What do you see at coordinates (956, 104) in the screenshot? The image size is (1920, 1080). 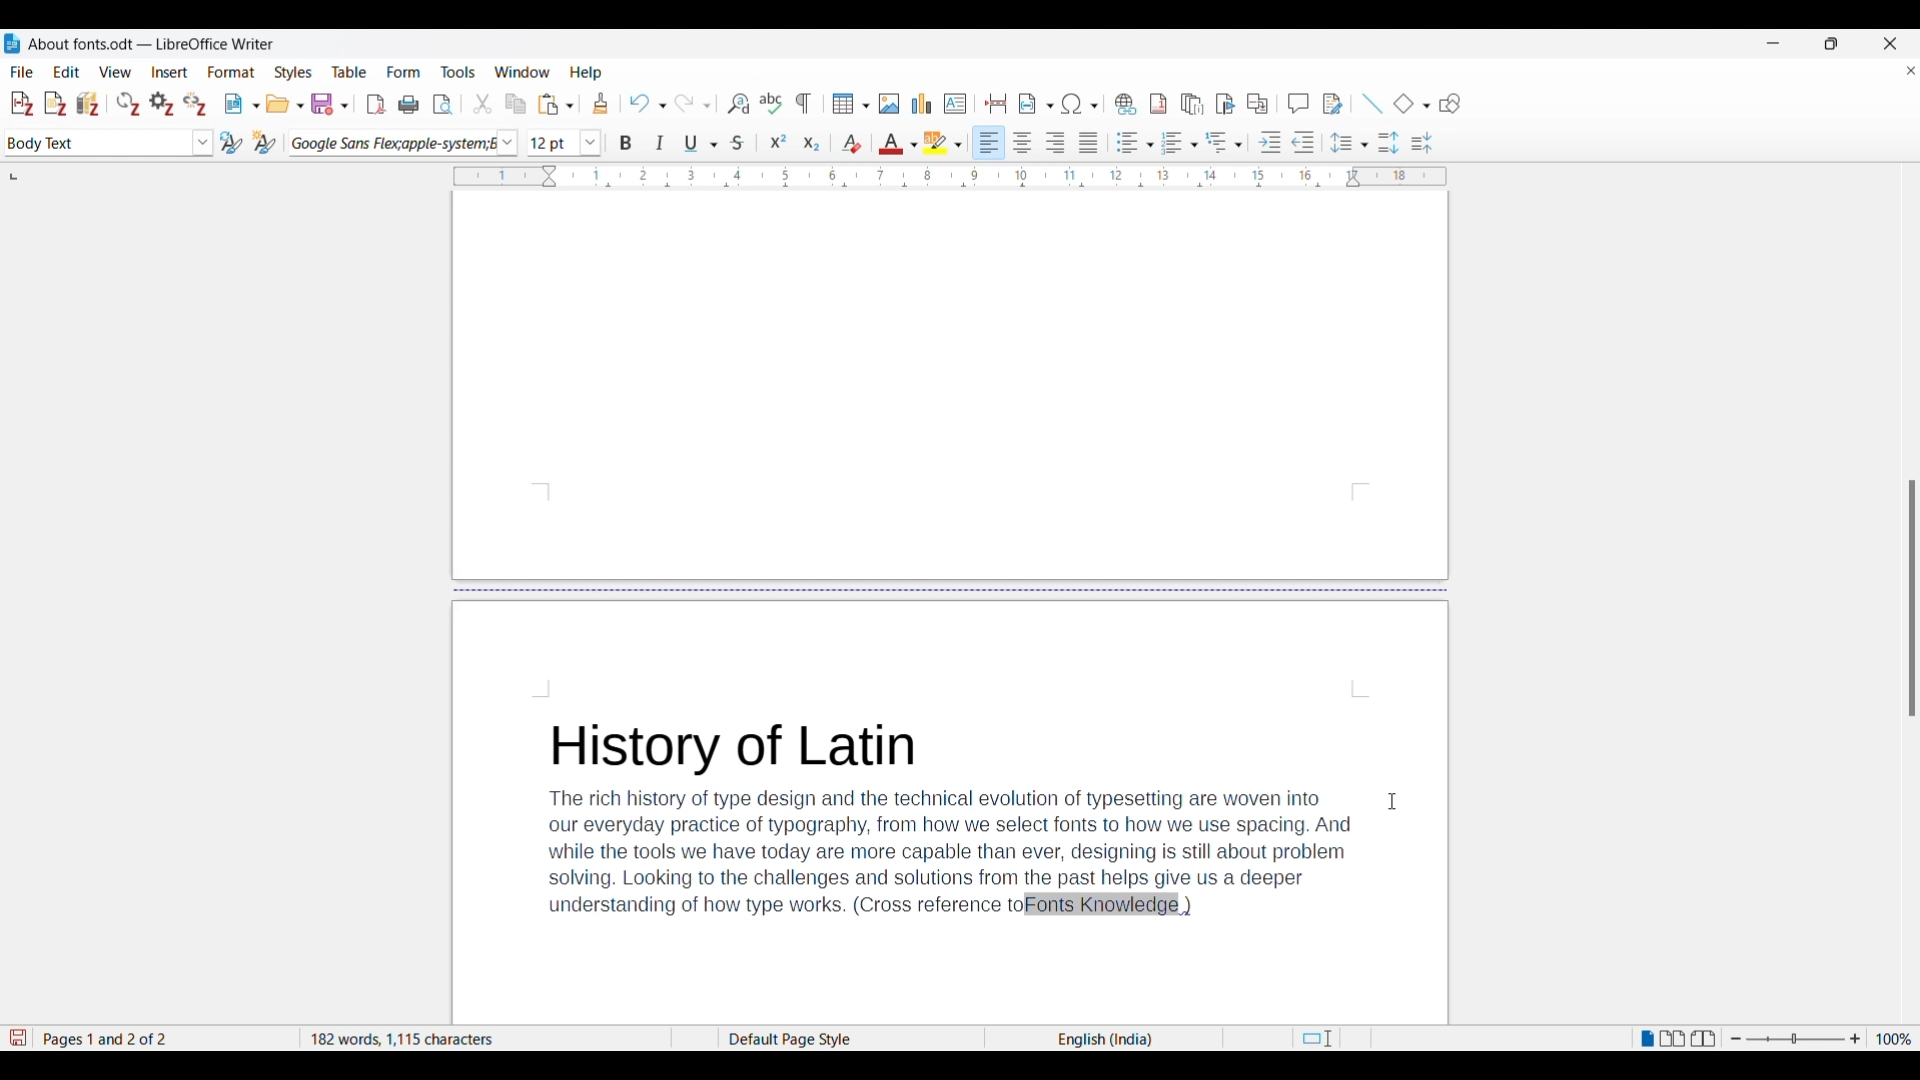 I see `Insert text box` at bounding box center [956, 104].